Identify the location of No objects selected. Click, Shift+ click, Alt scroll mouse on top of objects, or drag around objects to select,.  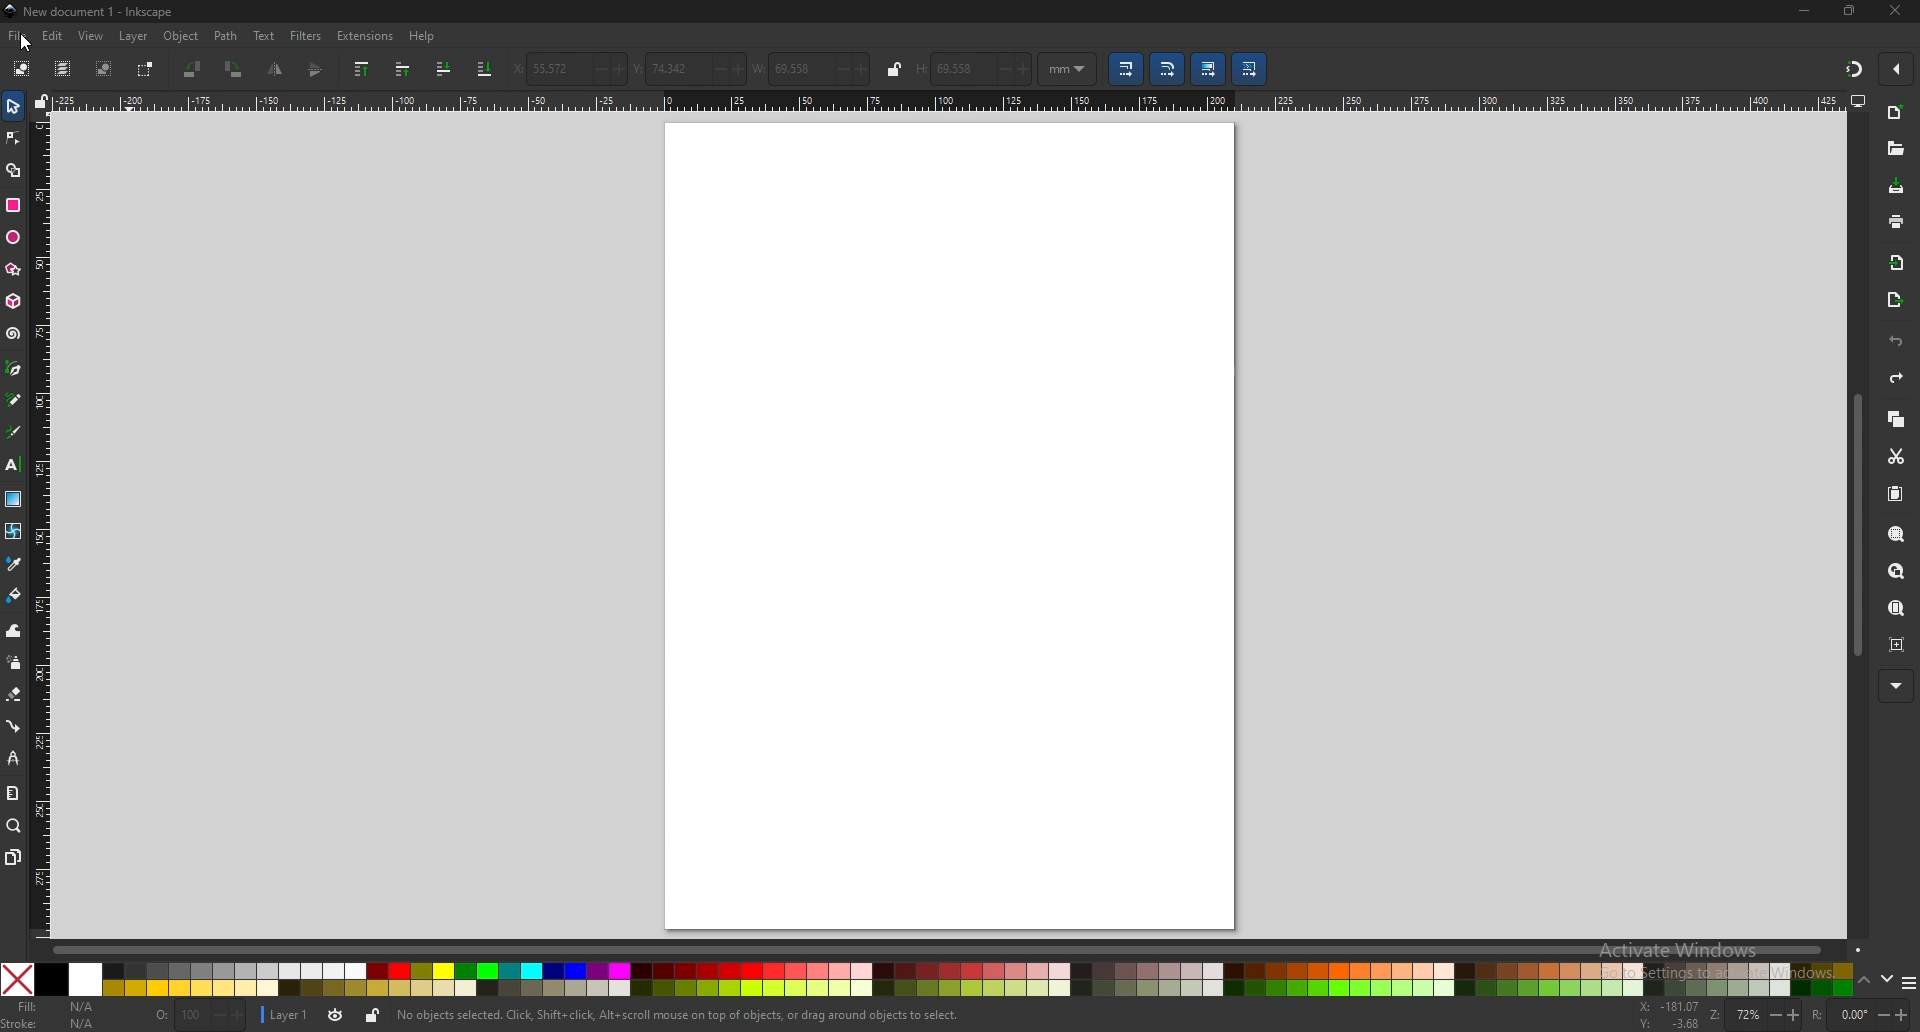
(698, 1015).